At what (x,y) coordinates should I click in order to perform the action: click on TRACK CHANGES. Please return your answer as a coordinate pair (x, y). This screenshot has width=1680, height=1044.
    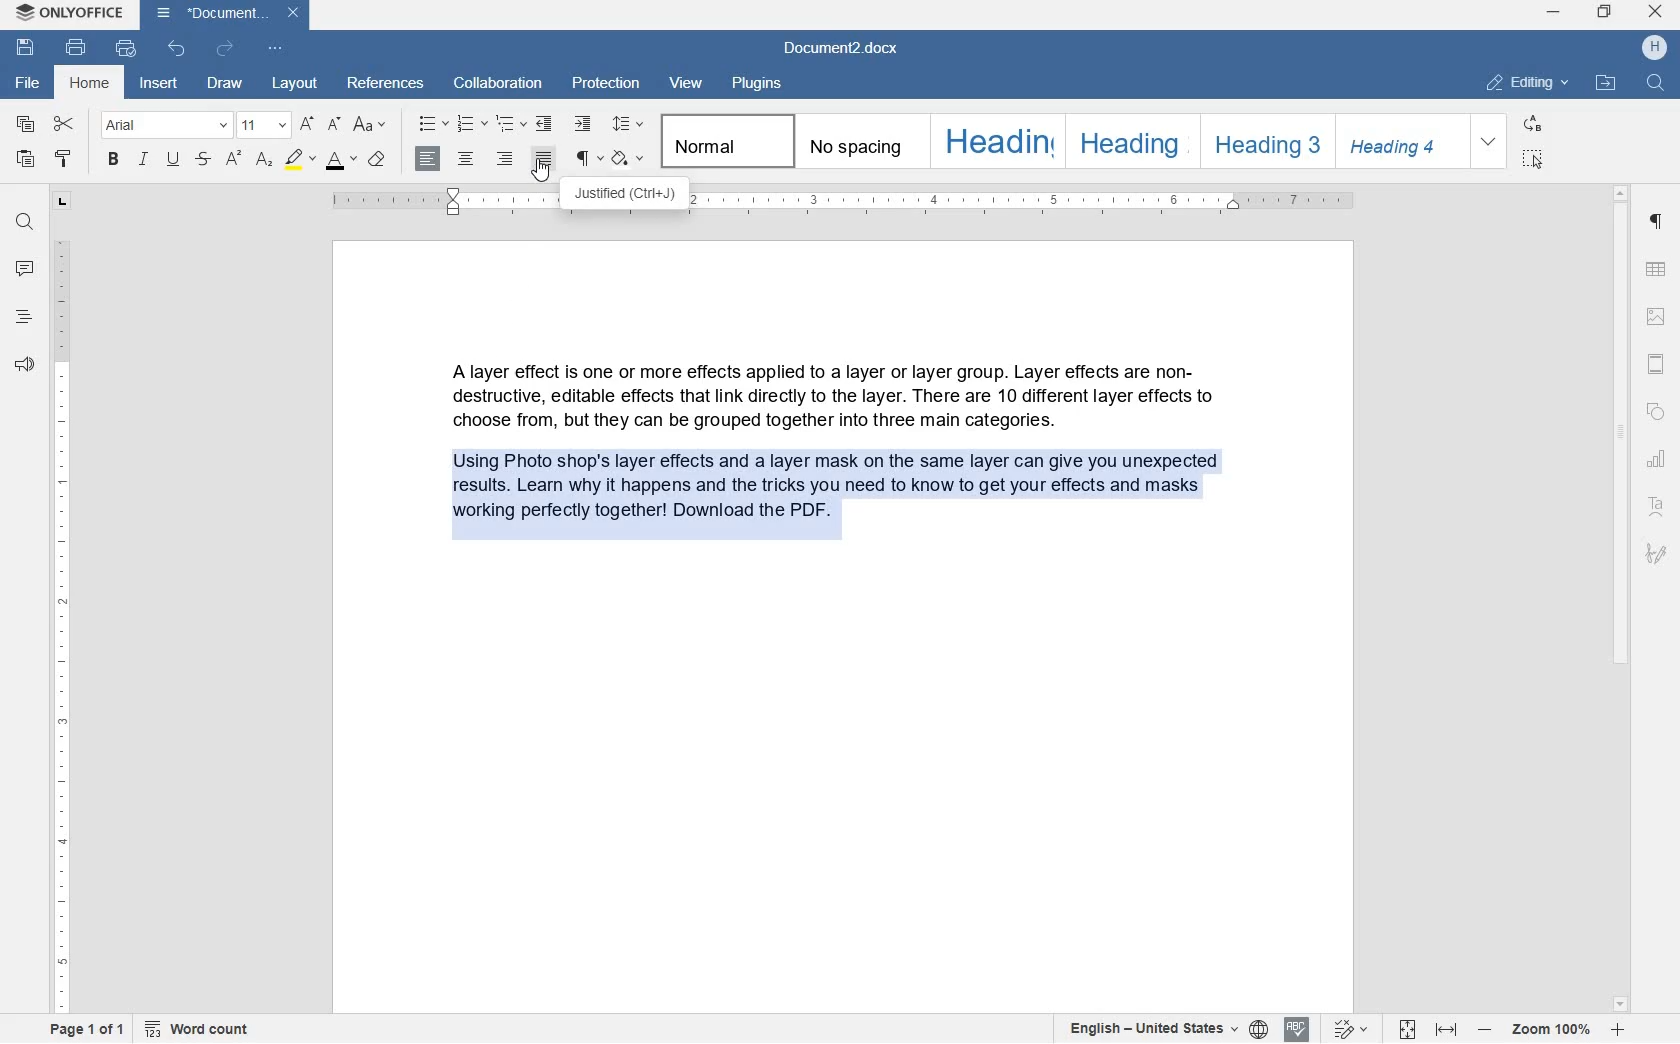
    Looking at the image, I should click on (1351, 1030).